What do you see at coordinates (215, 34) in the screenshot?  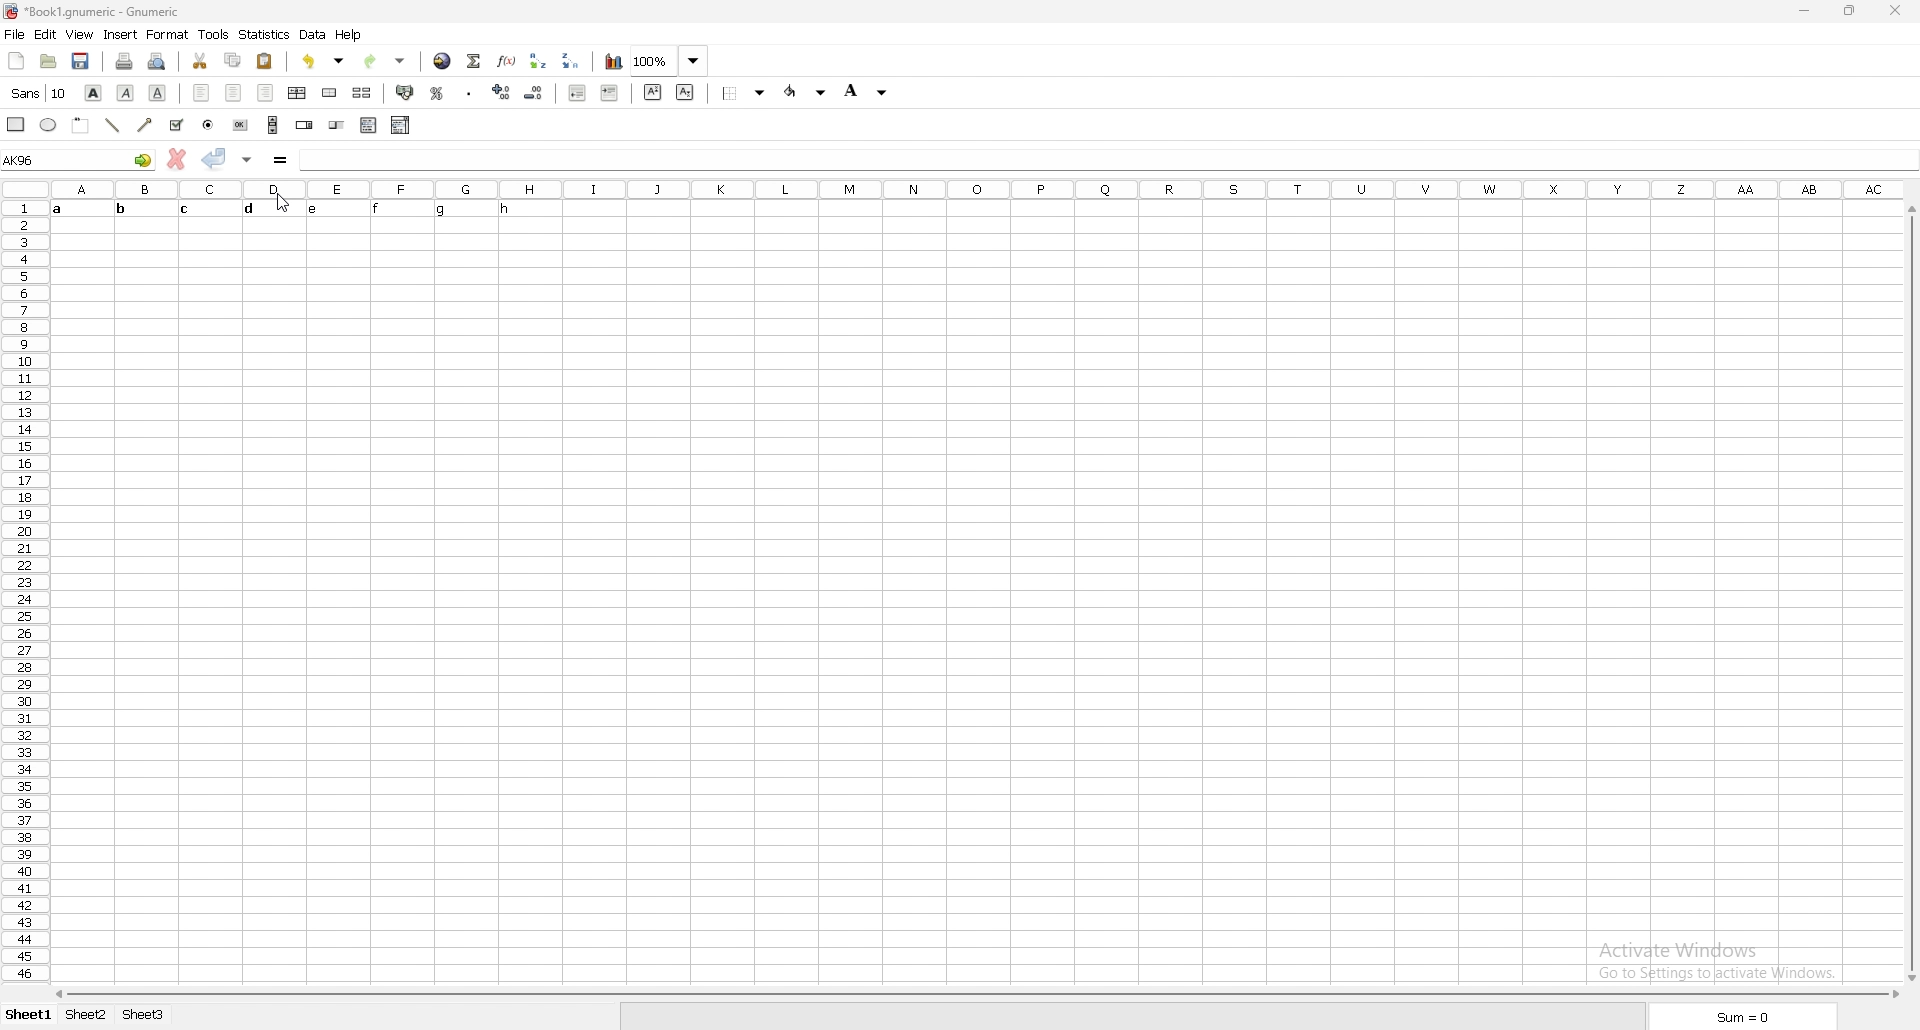 I see `tools` at bounding box center [215, 34].